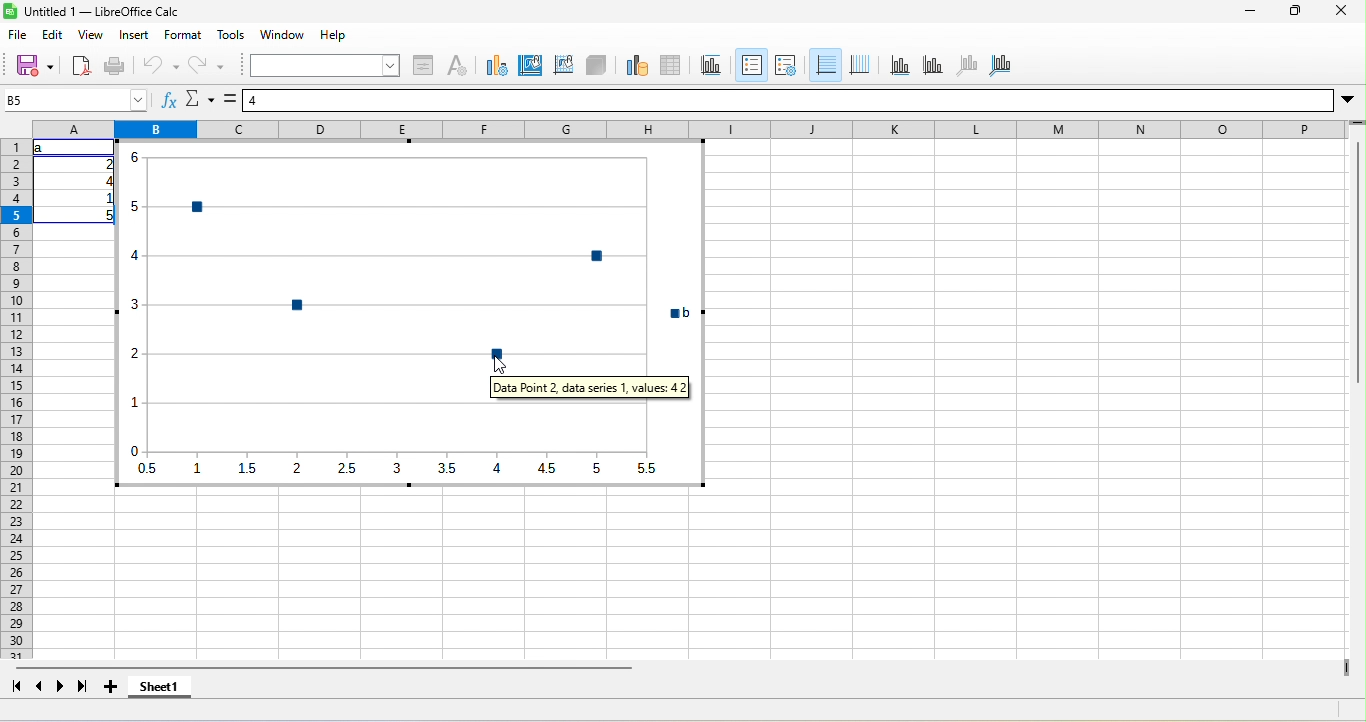 The image size is (1366, 722). I want to click on legend on/off, so click(752, 65).